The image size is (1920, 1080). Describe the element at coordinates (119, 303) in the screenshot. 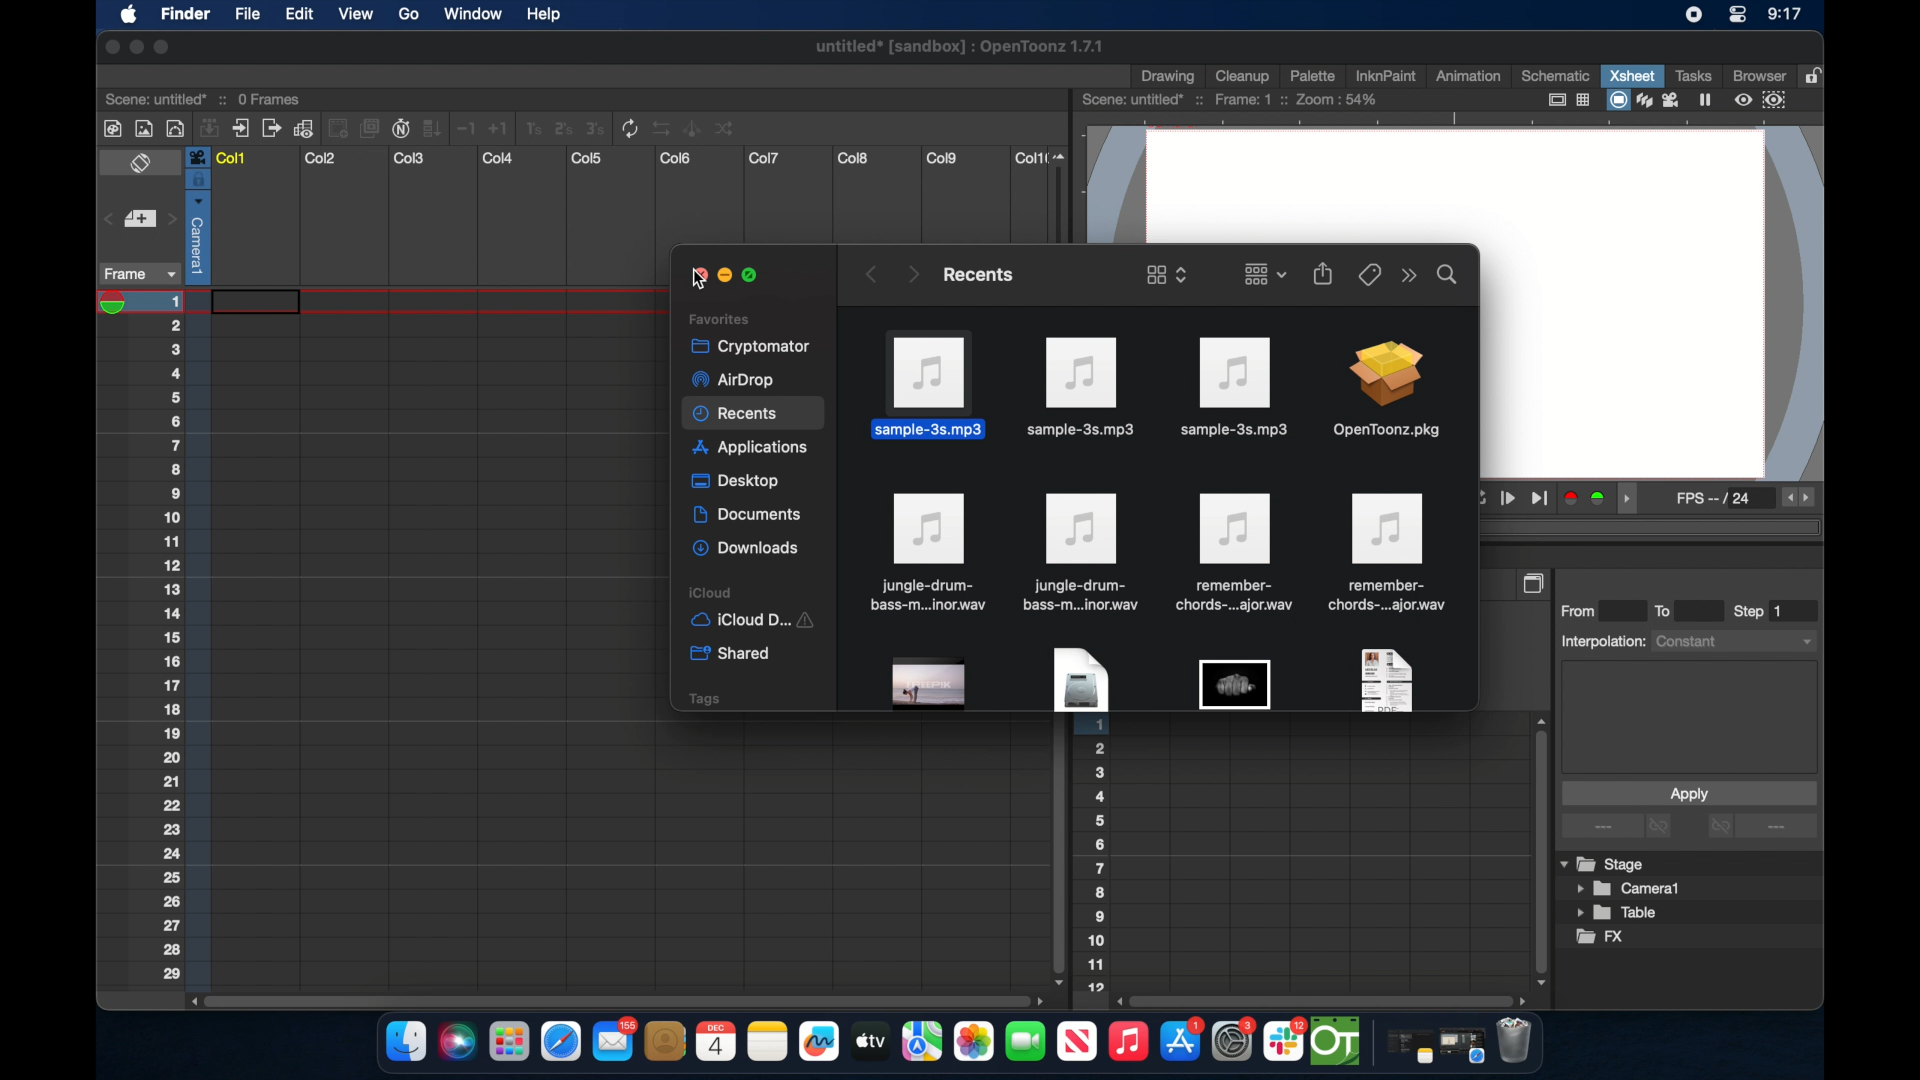

I see `playhead` at that location.